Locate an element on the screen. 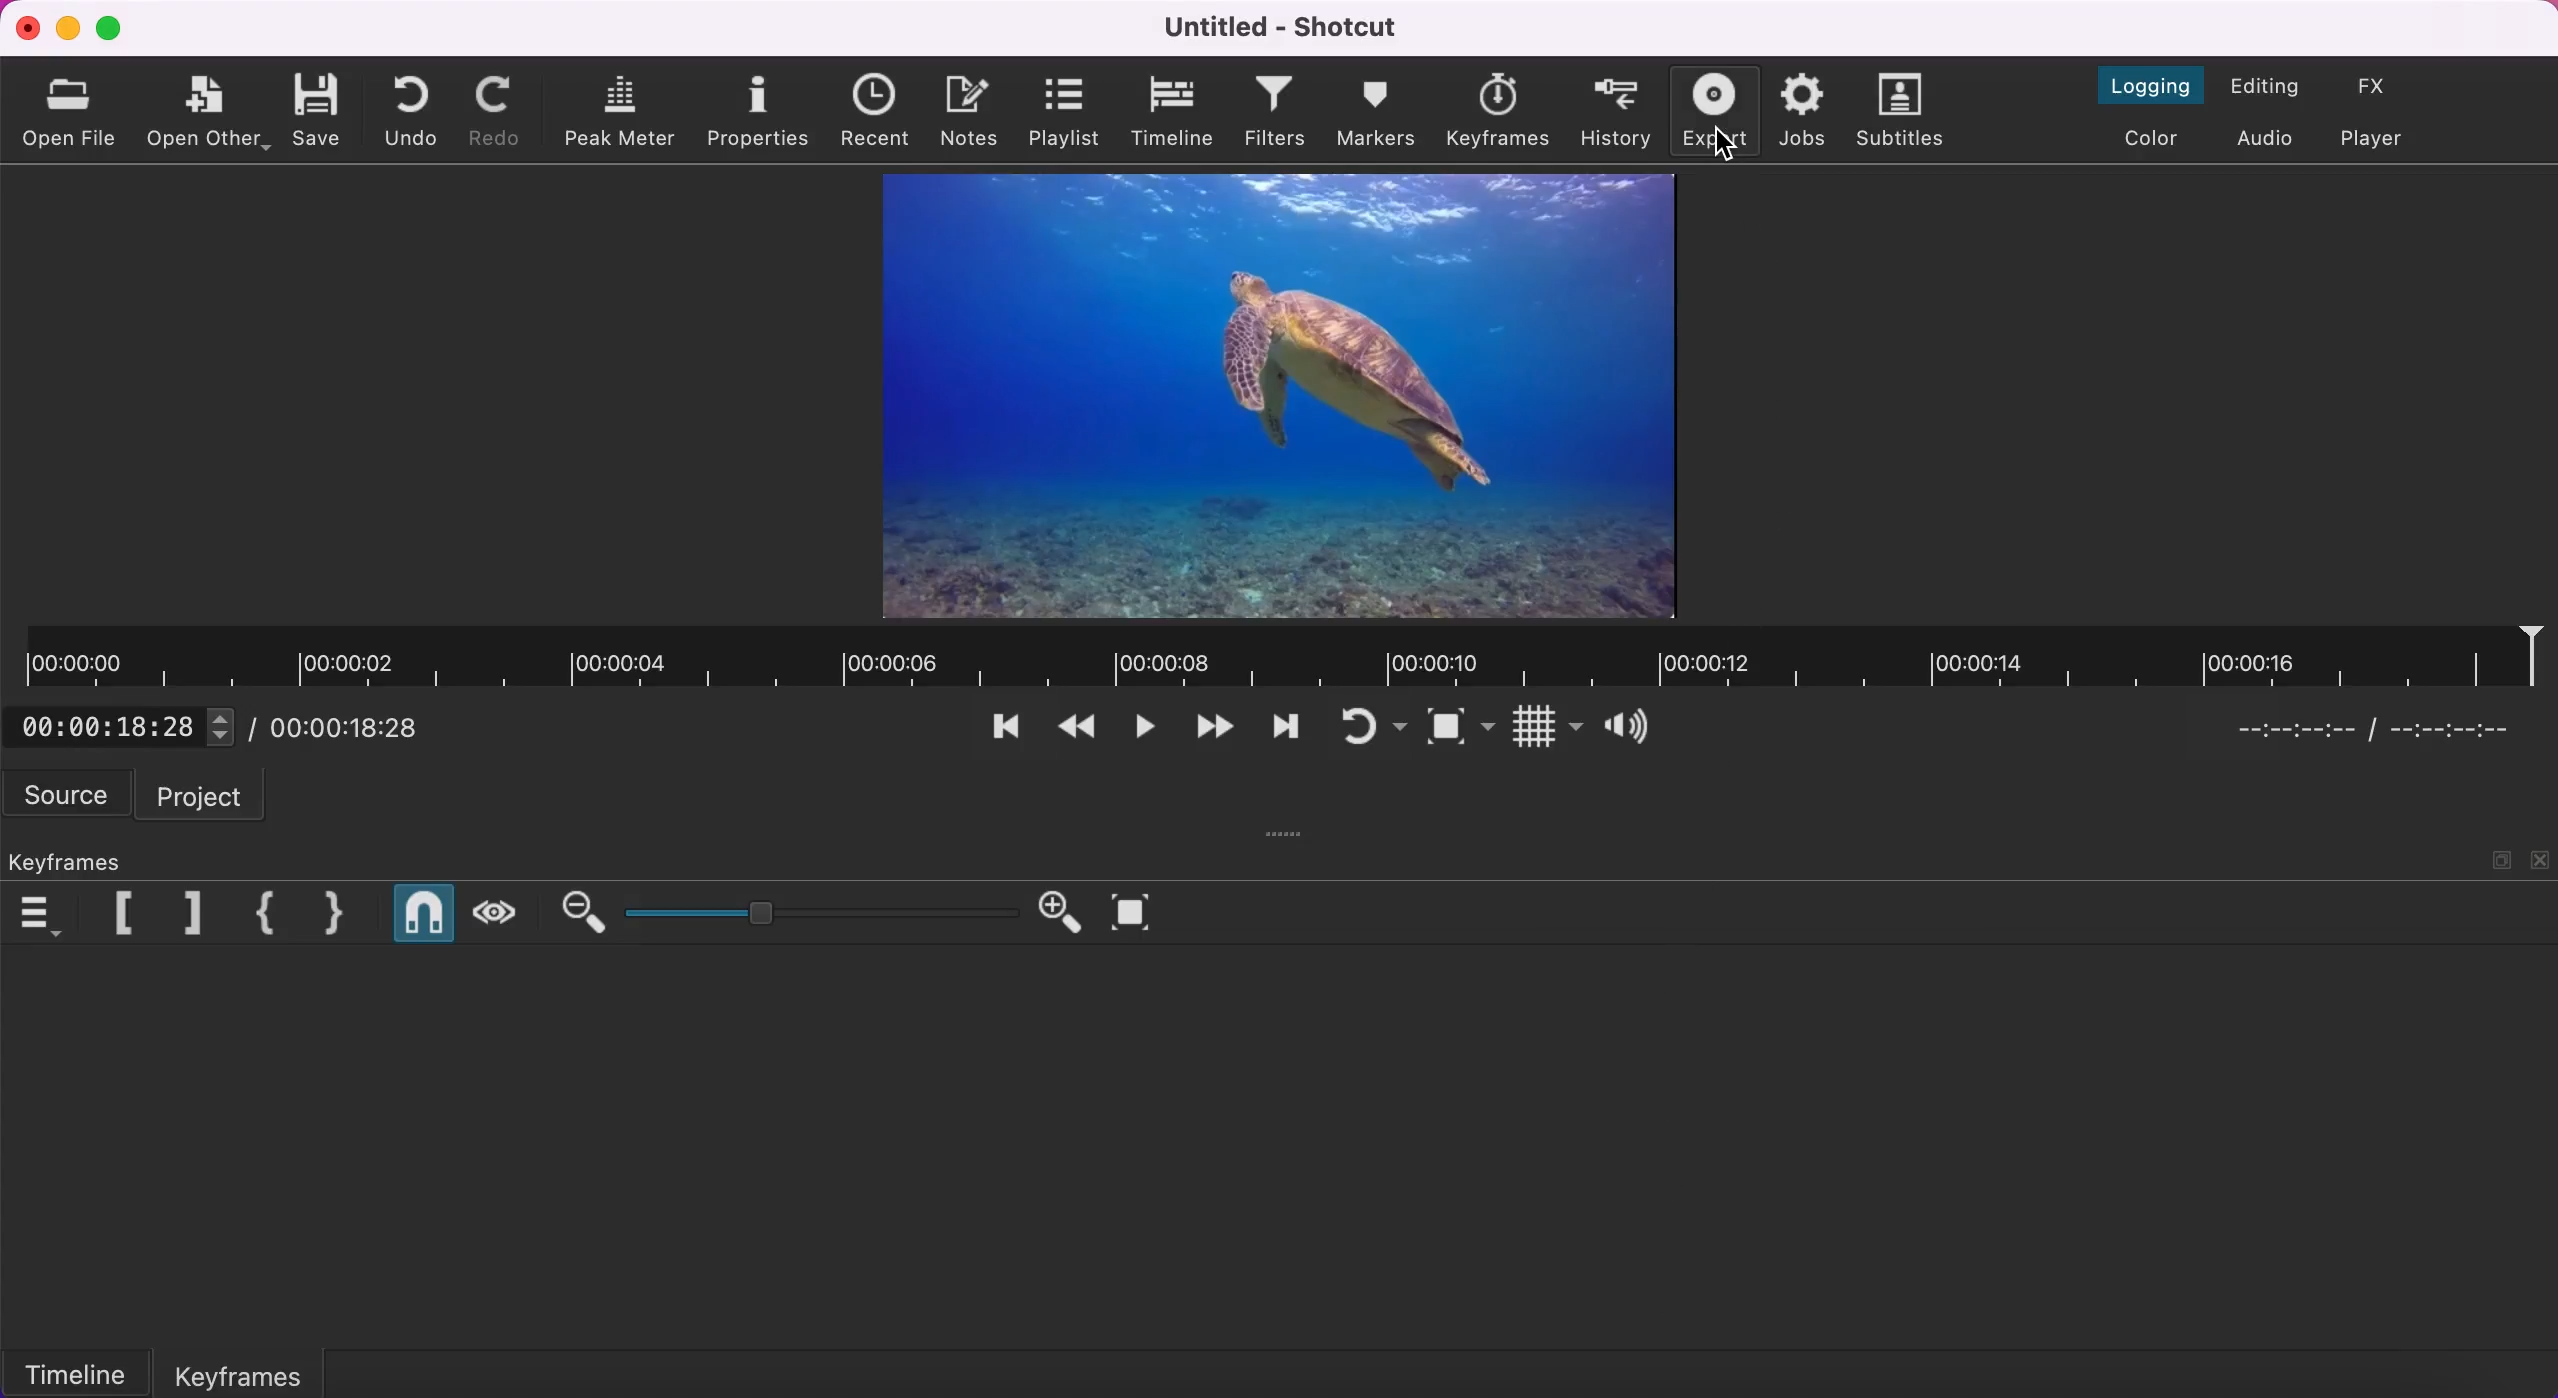 Image resolution: width=2558 pixels, height=1398 pixels. export is located at coordinates (1709, 102).